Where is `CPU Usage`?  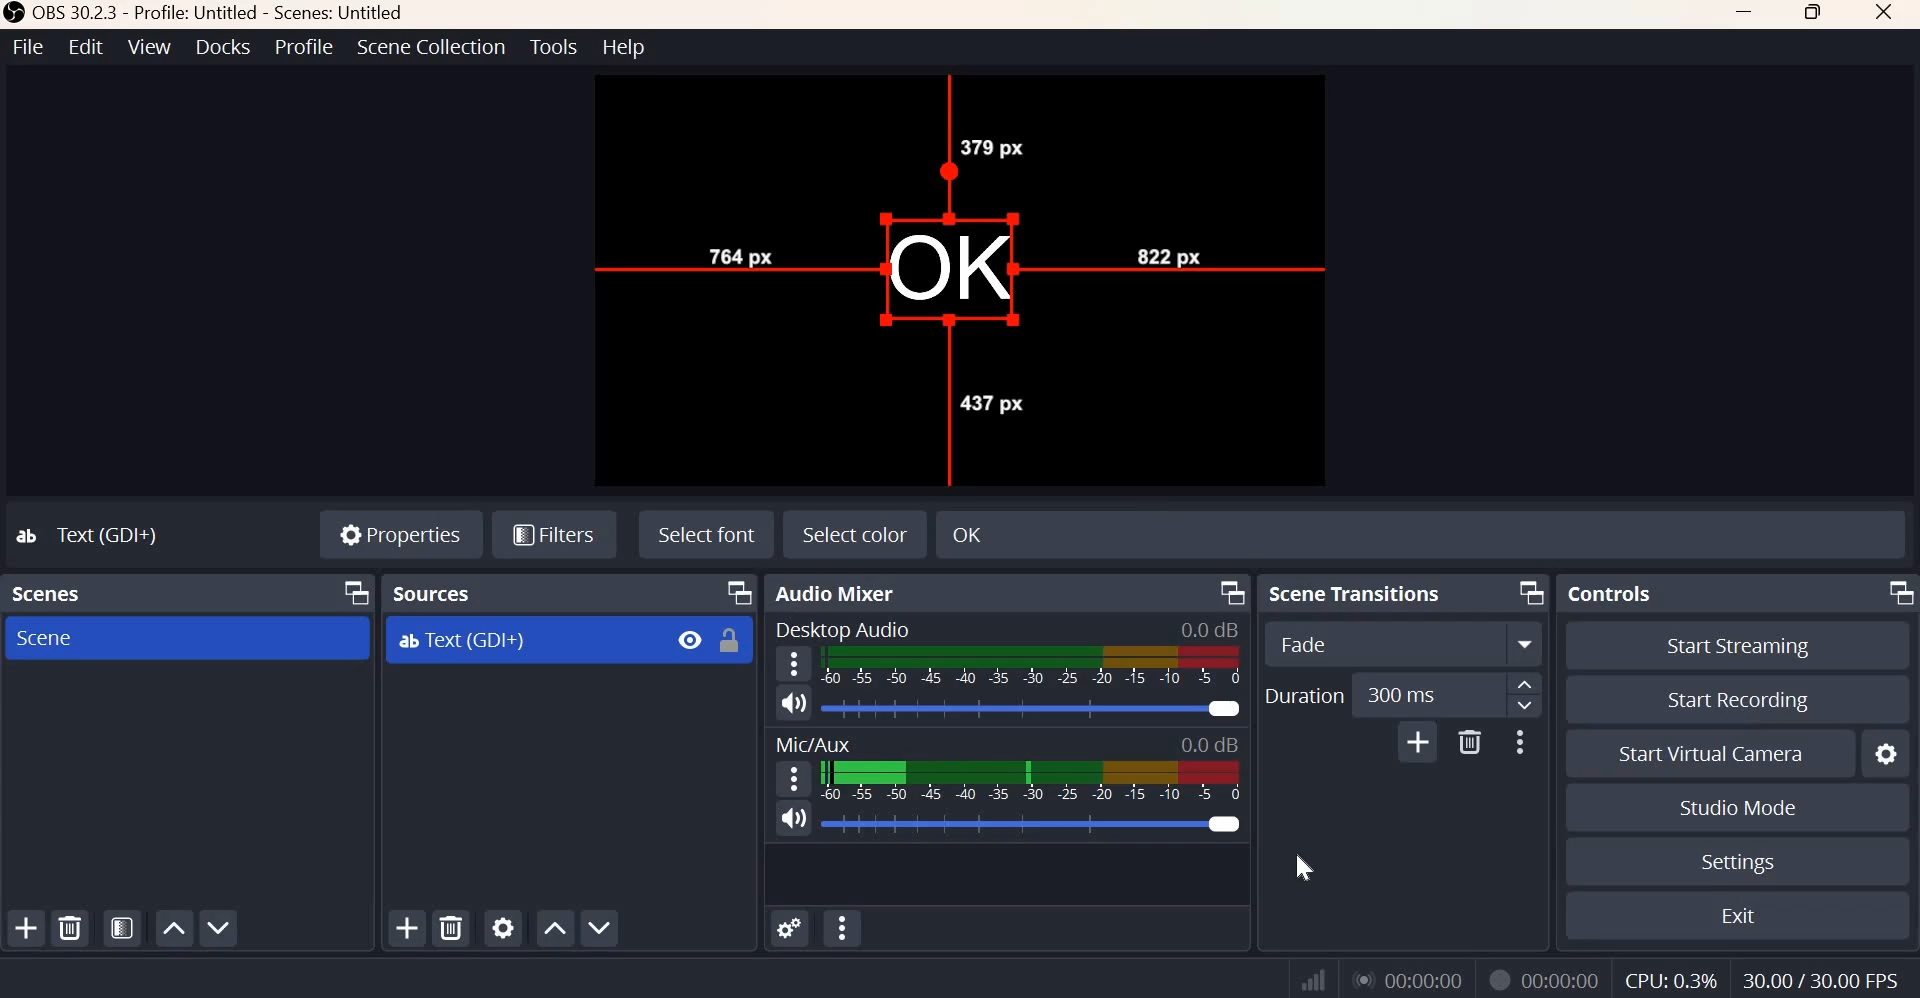
CPU Usage is located at coordinates (1671, 980).